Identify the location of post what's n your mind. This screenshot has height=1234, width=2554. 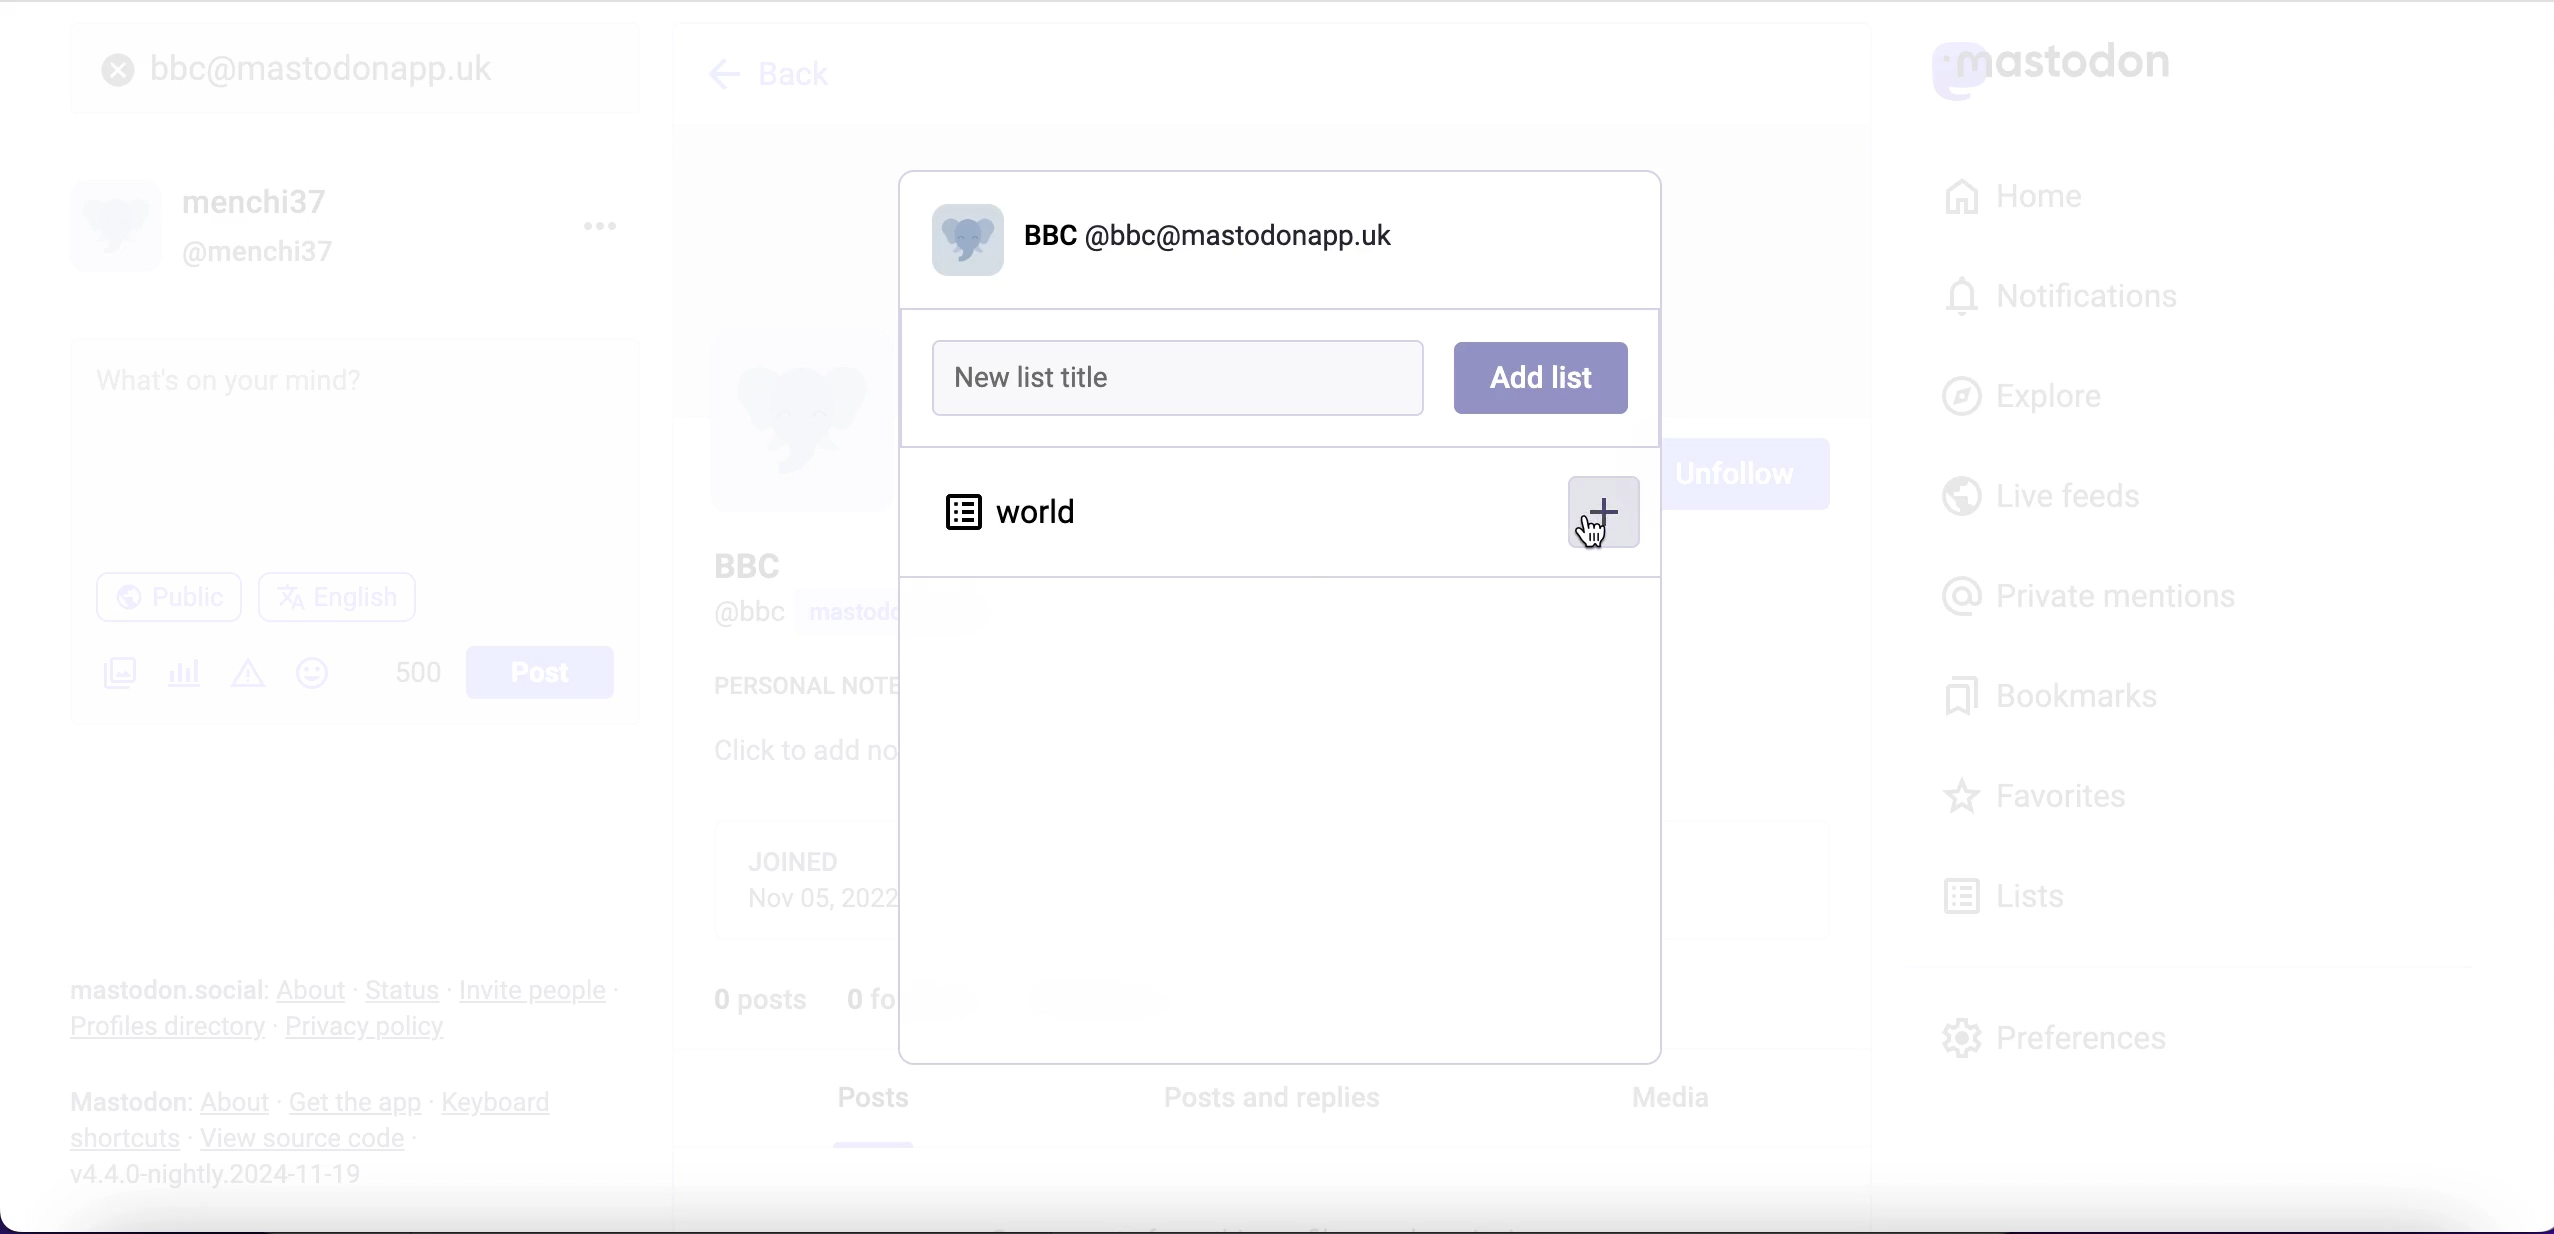
(356, 450).